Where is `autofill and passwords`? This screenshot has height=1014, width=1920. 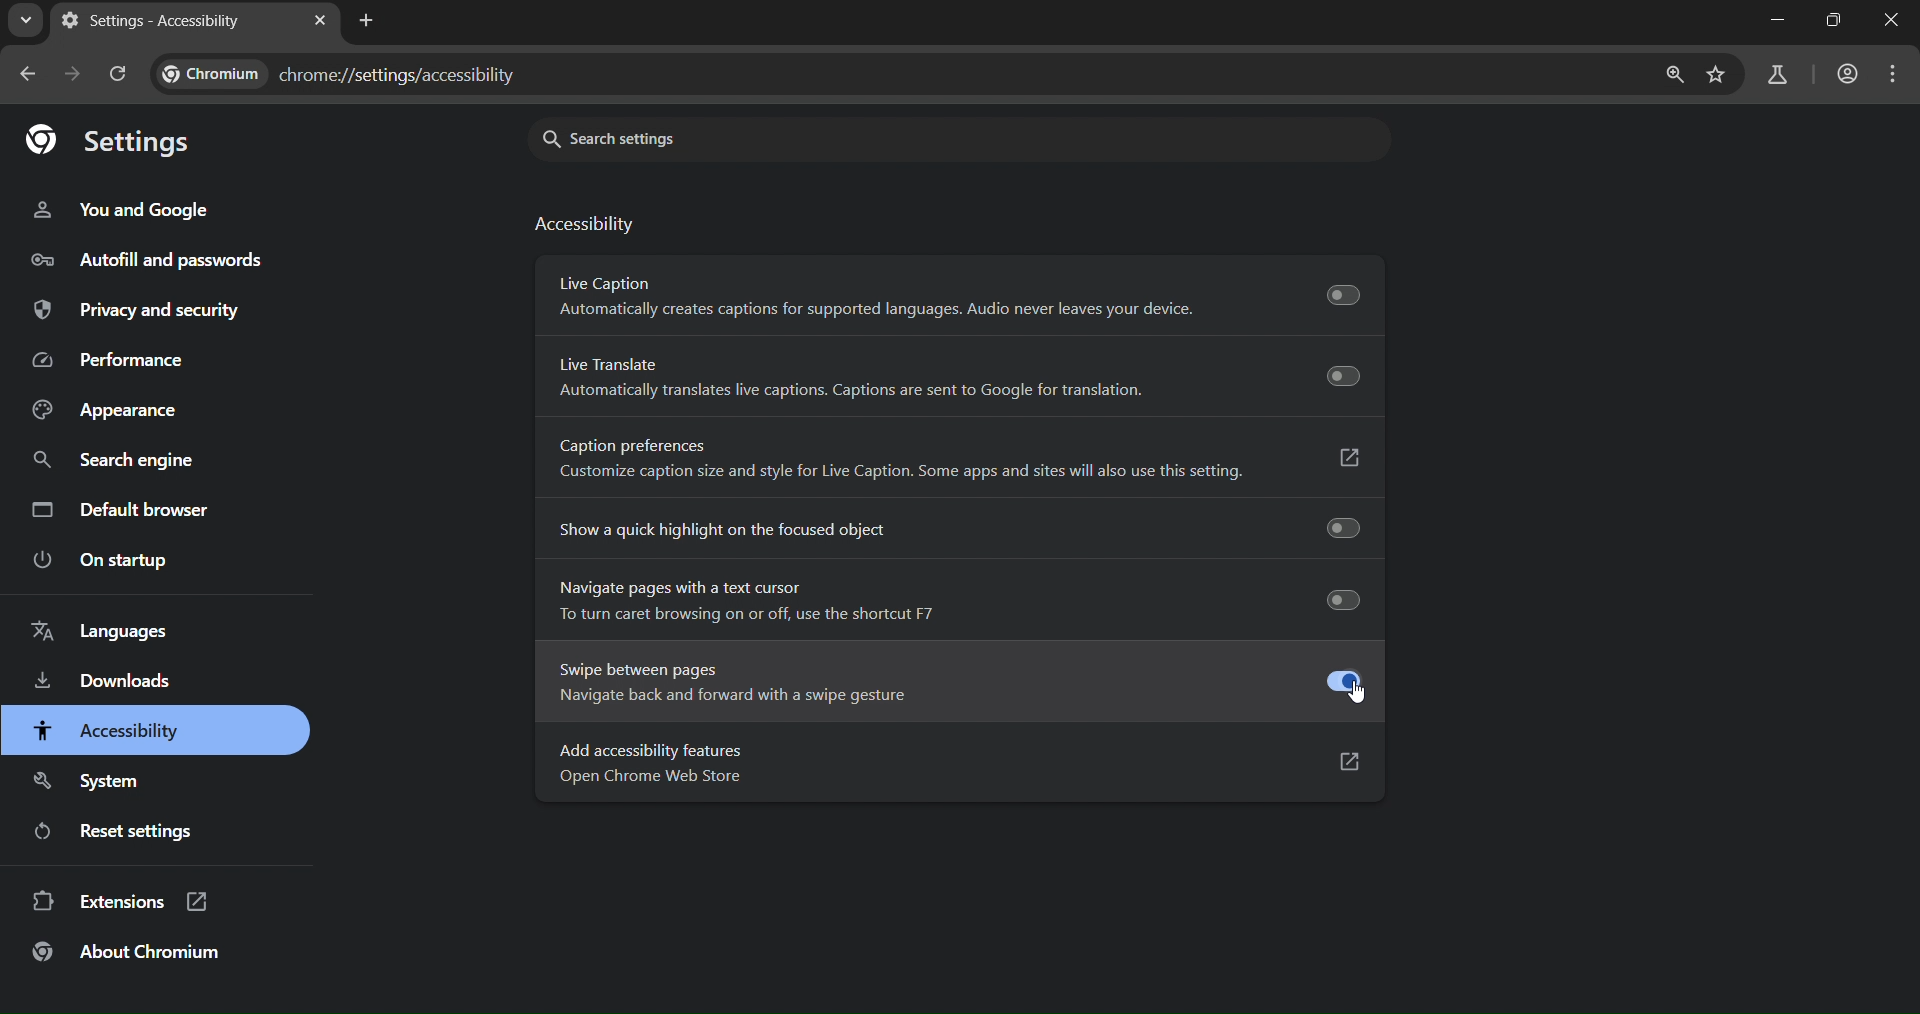 autofill and passwords is located at coordinates (171, 261).